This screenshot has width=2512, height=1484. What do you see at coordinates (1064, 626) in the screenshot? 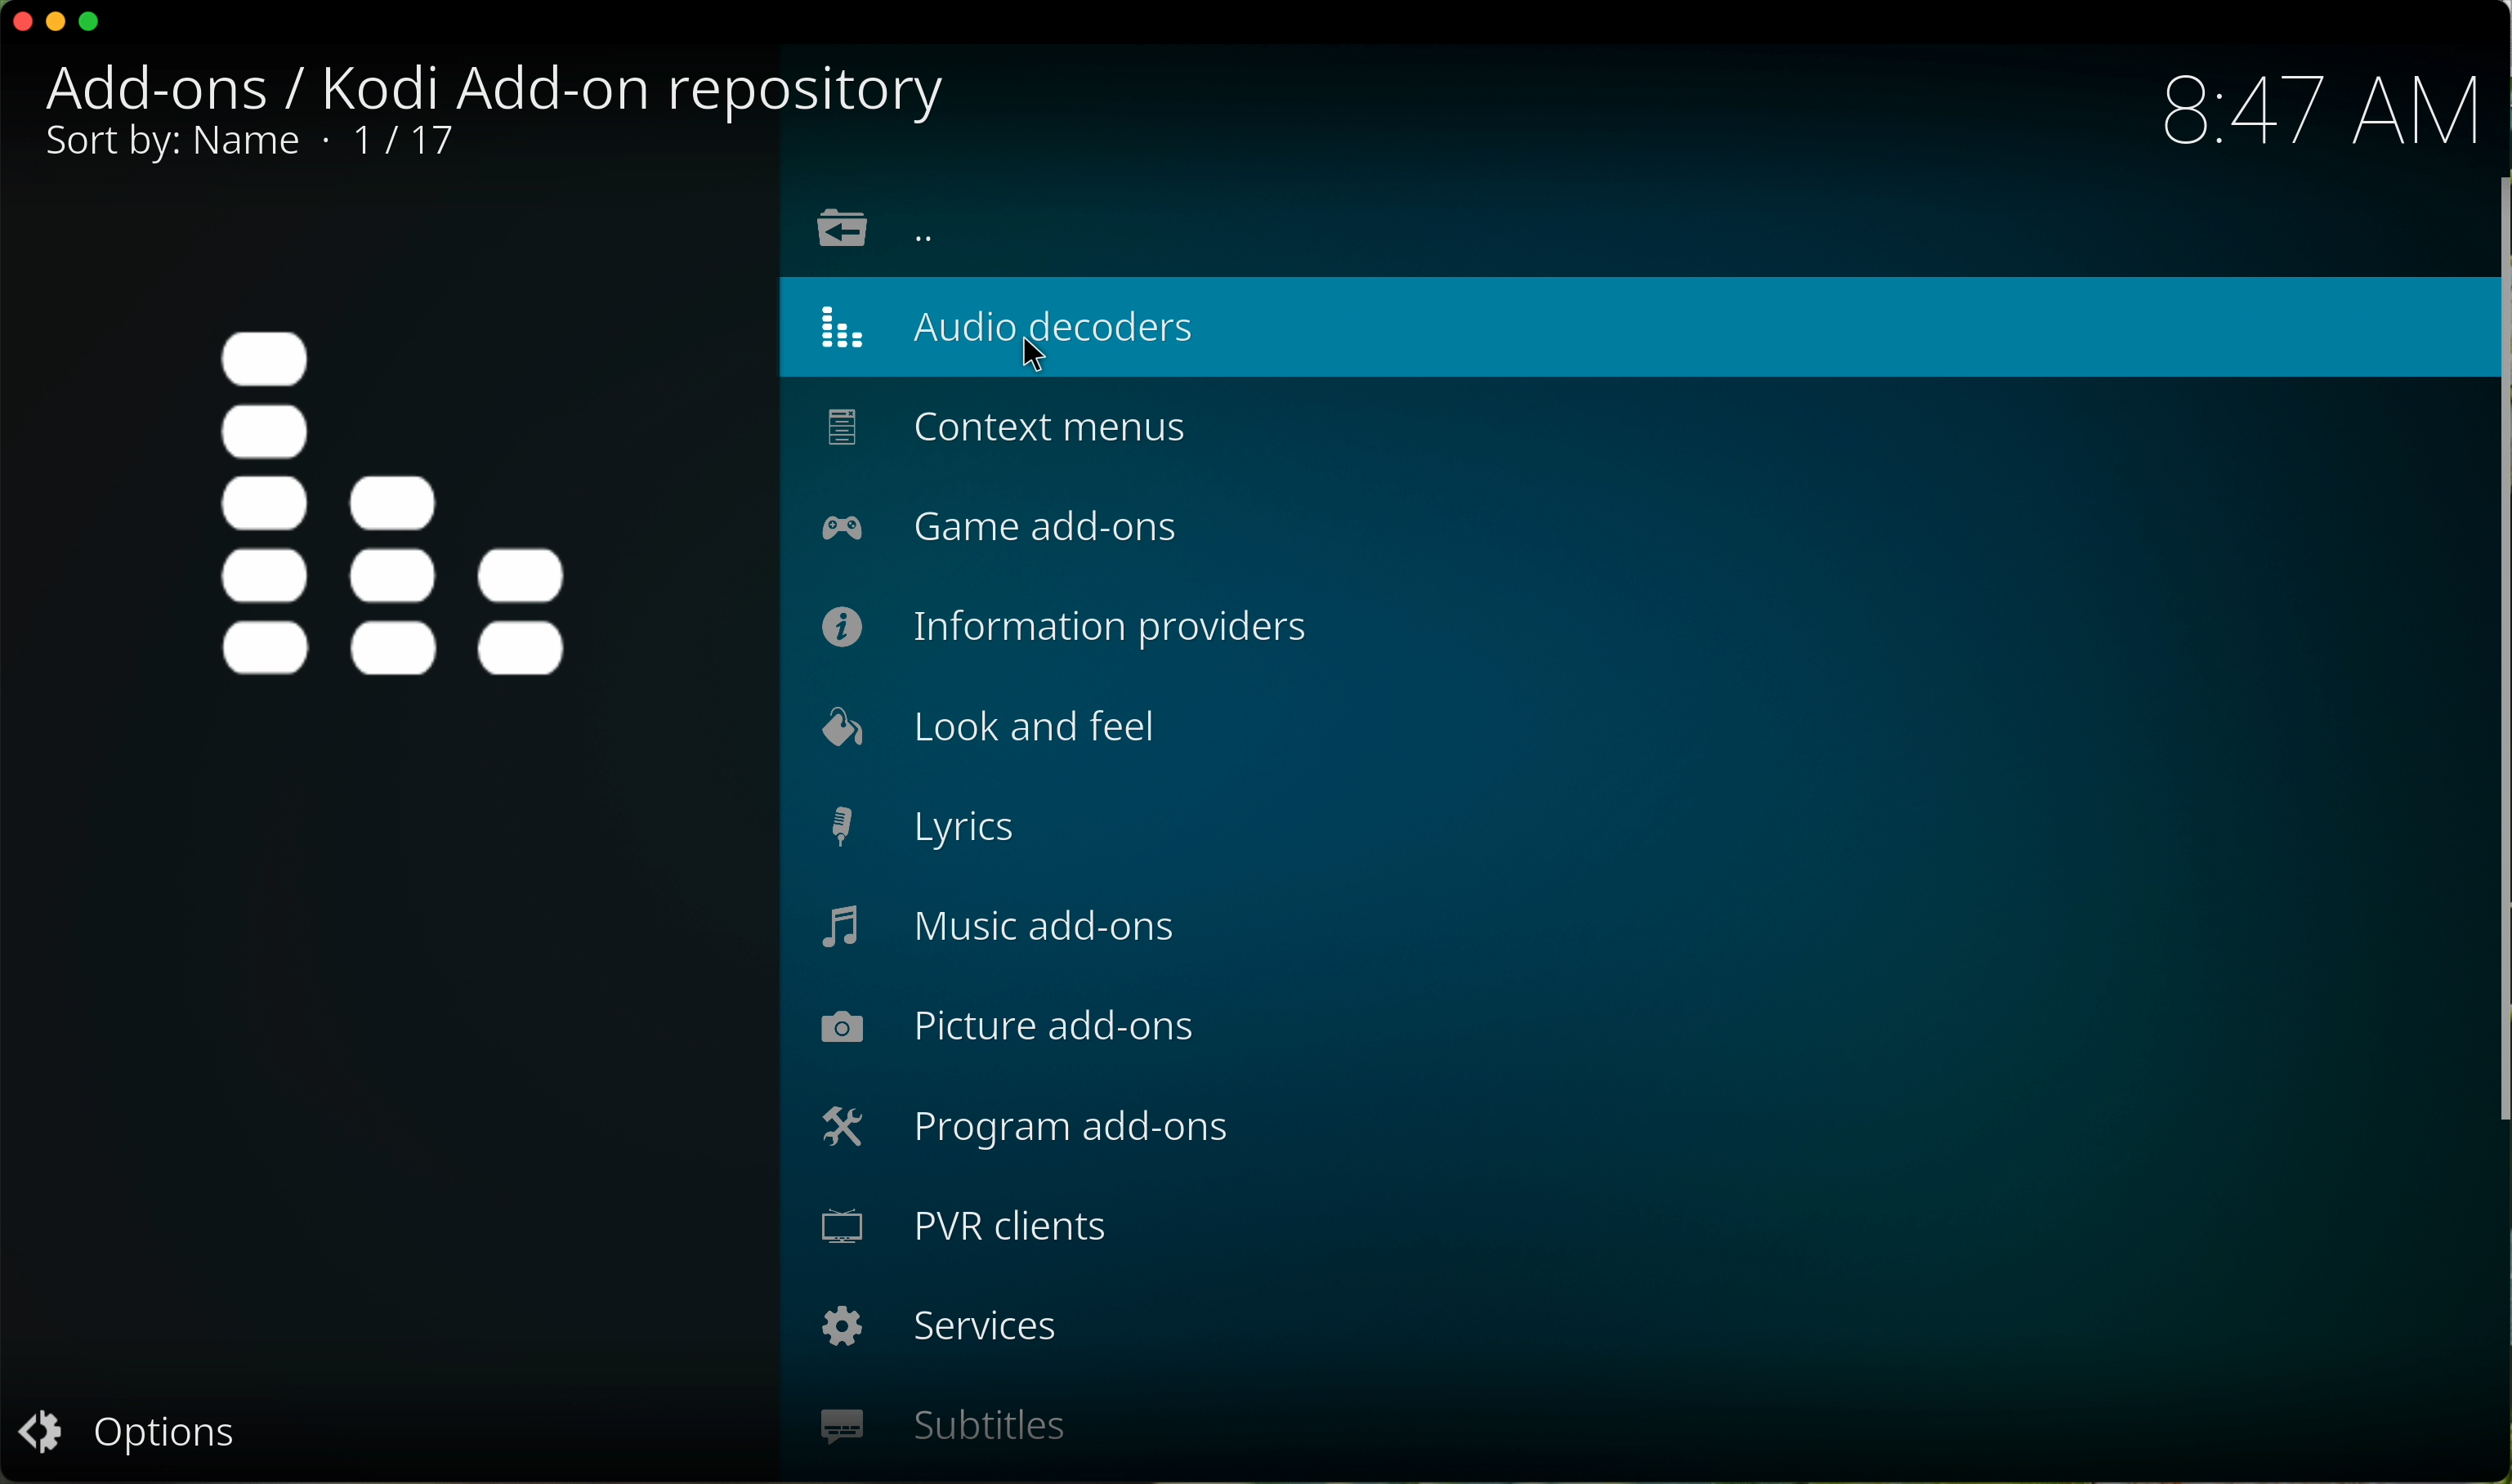
I see `information providers` at bounding box center [1064, 626].